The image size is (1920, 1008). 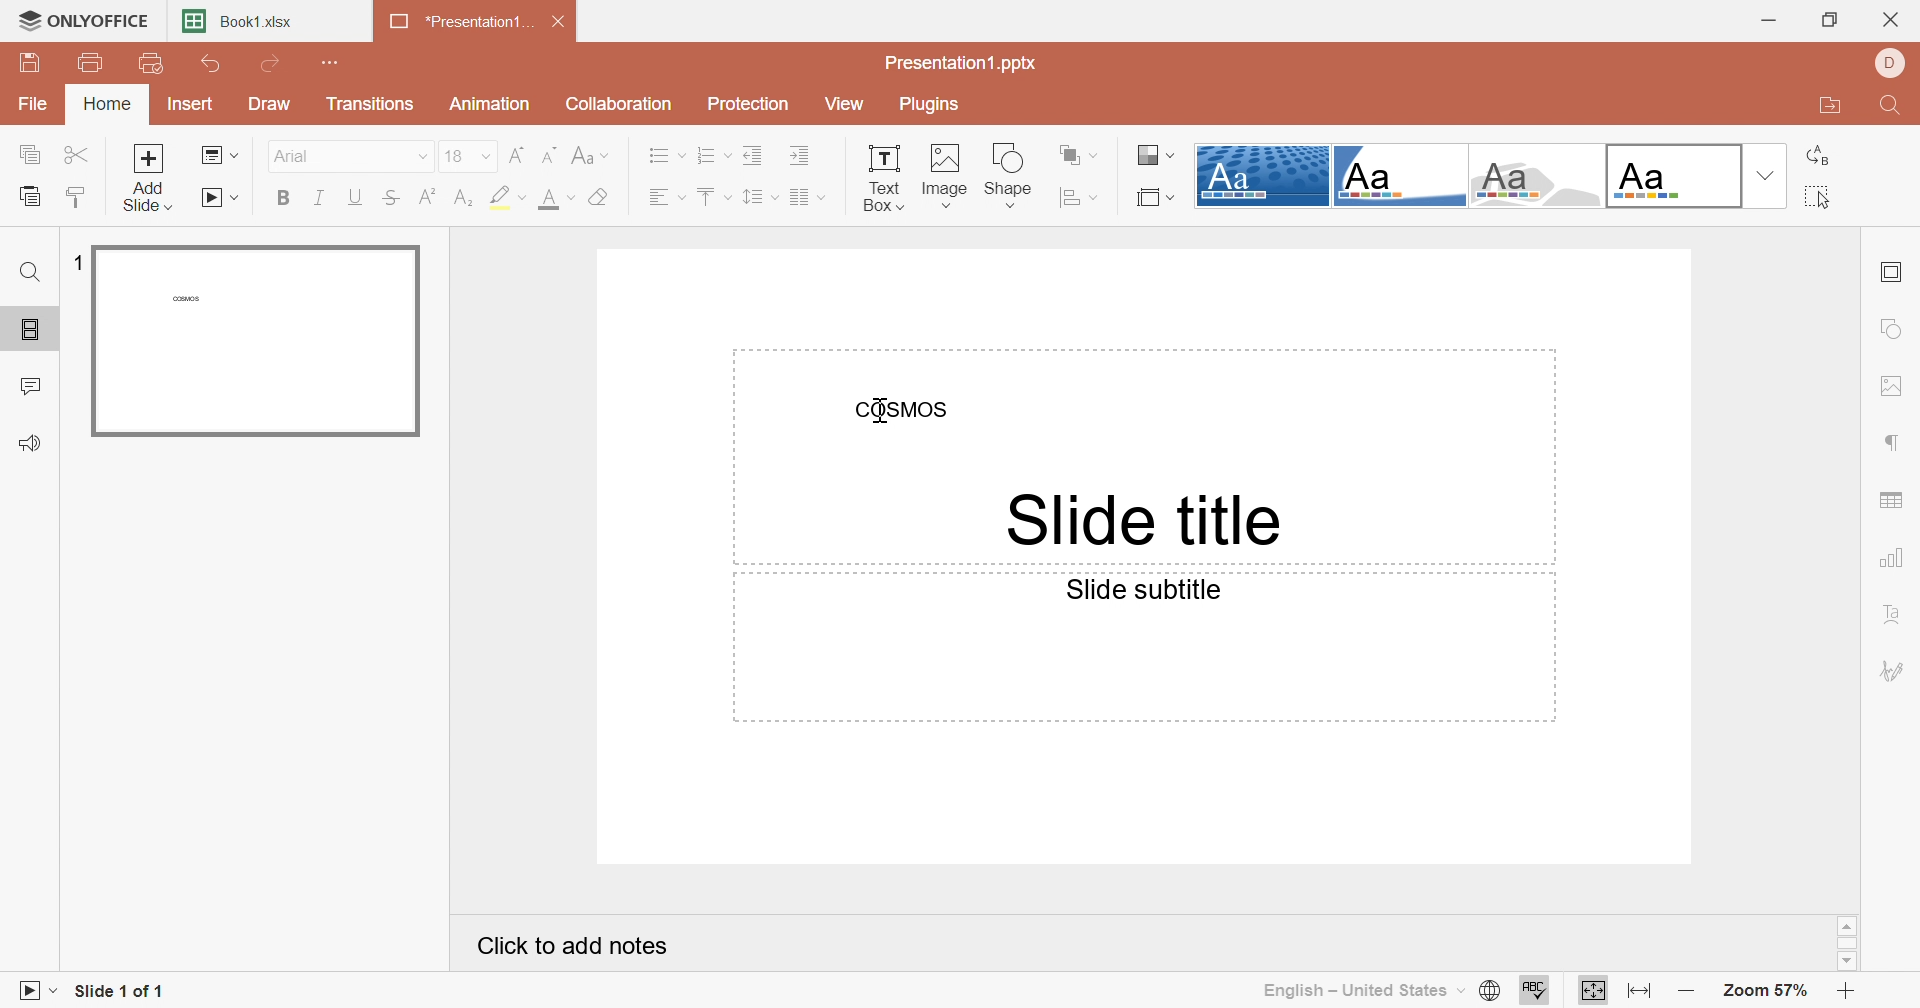 What do you see at coordinates (466, 199) in the screenshot?
I see `Subscript` at bounding box center [466, 199].